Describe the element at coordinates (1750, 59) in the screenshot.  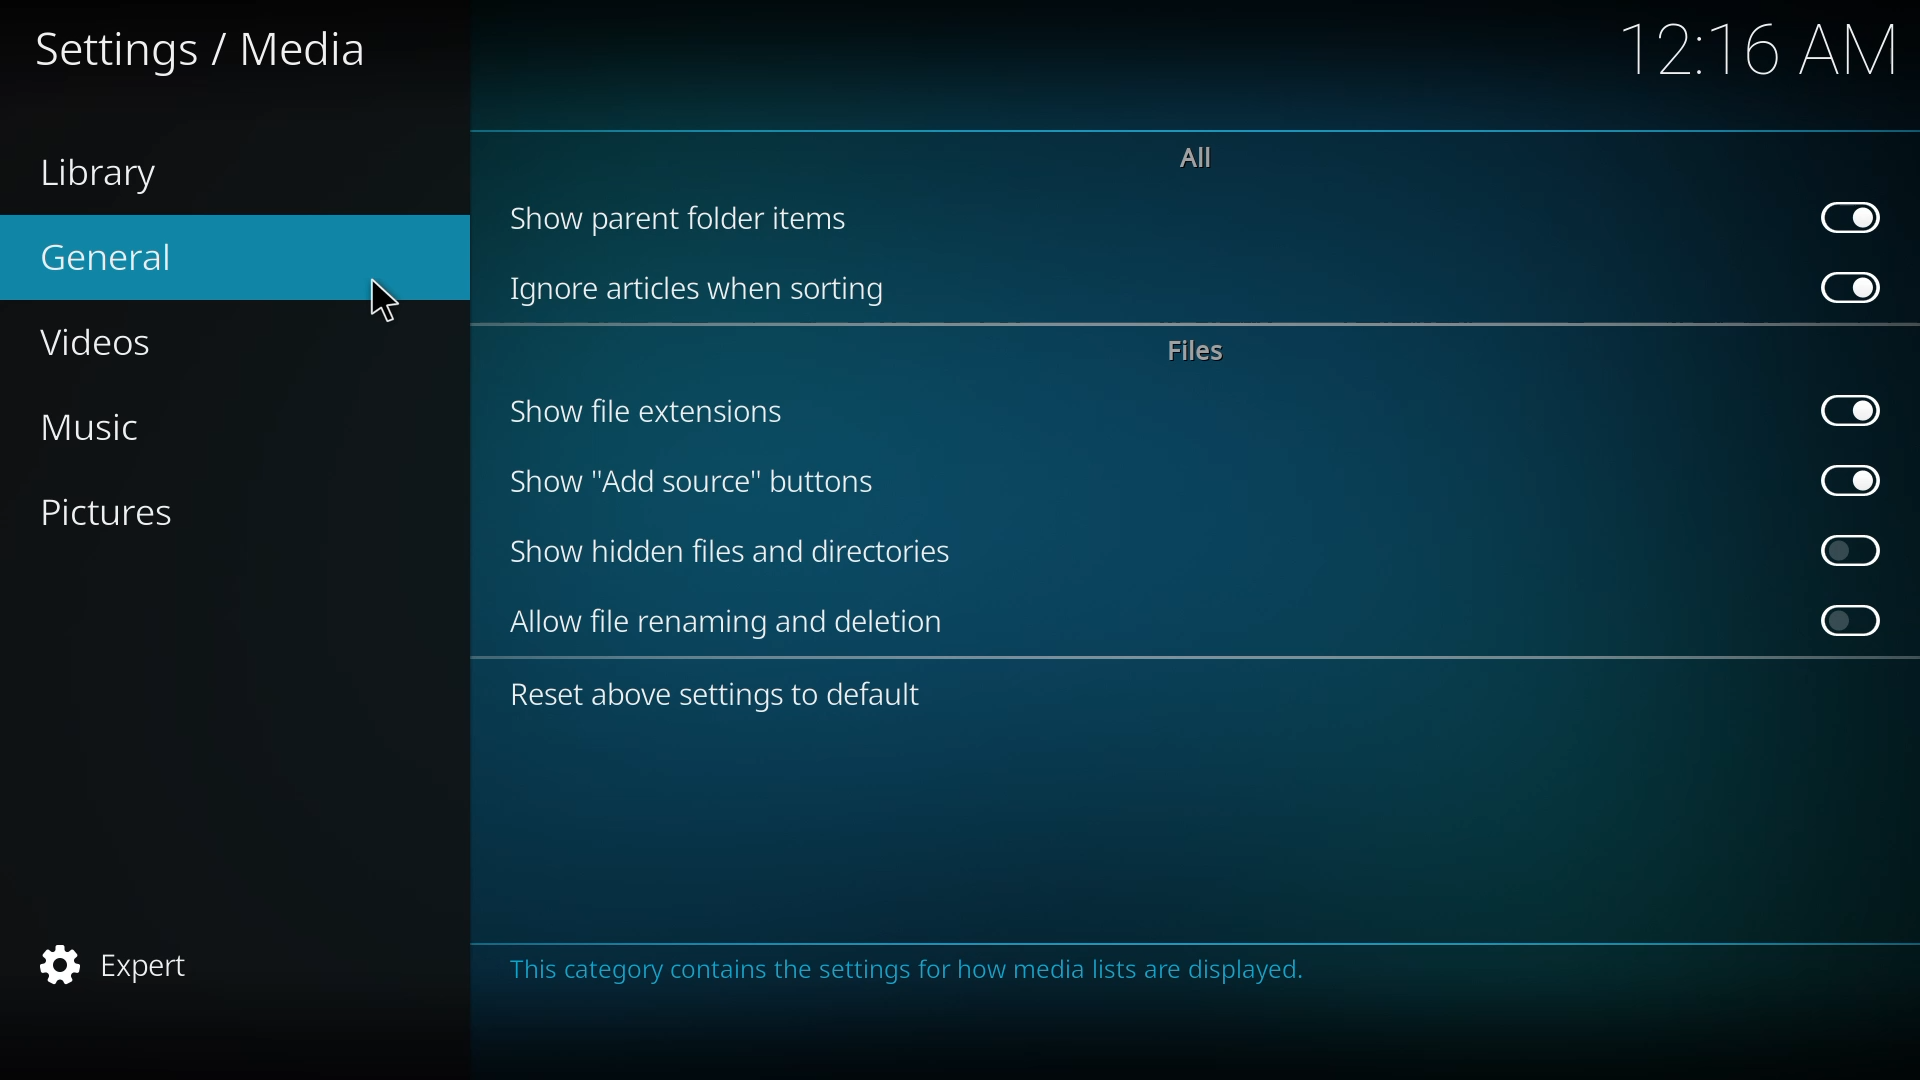
I see `12:16 AM` at that location.